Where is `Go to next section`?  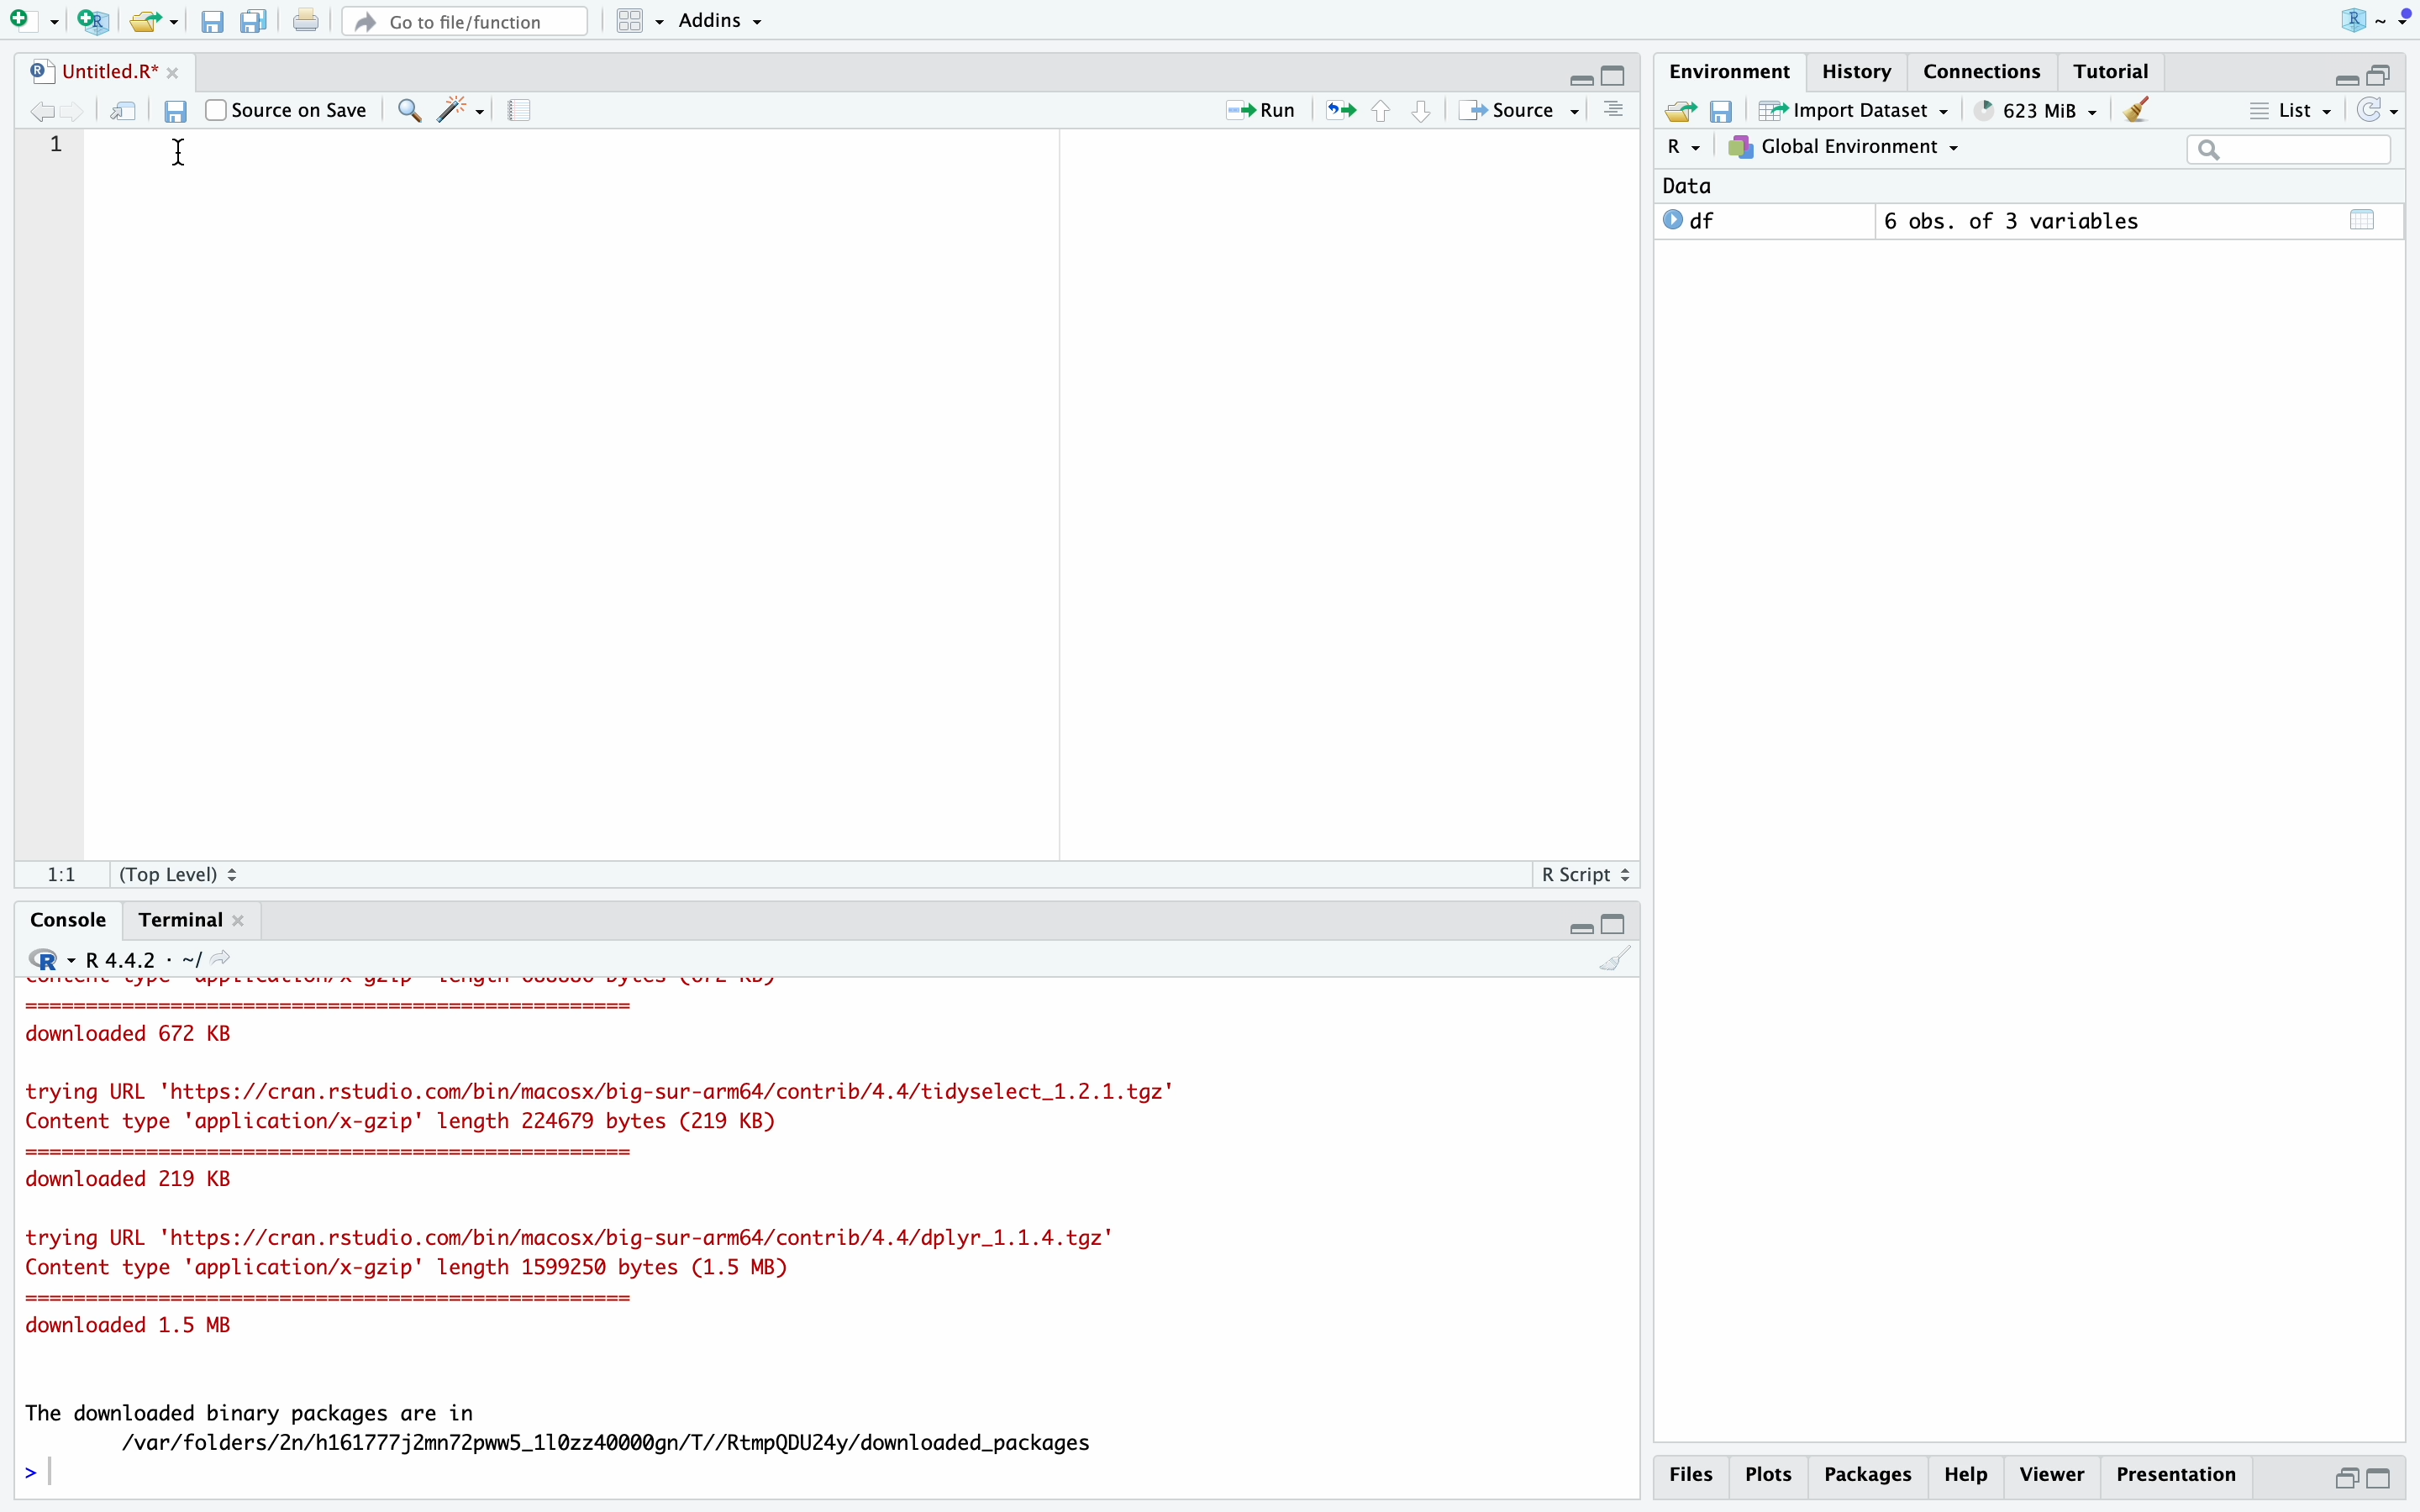 Go to next section is located at coordinates (1420, 109).